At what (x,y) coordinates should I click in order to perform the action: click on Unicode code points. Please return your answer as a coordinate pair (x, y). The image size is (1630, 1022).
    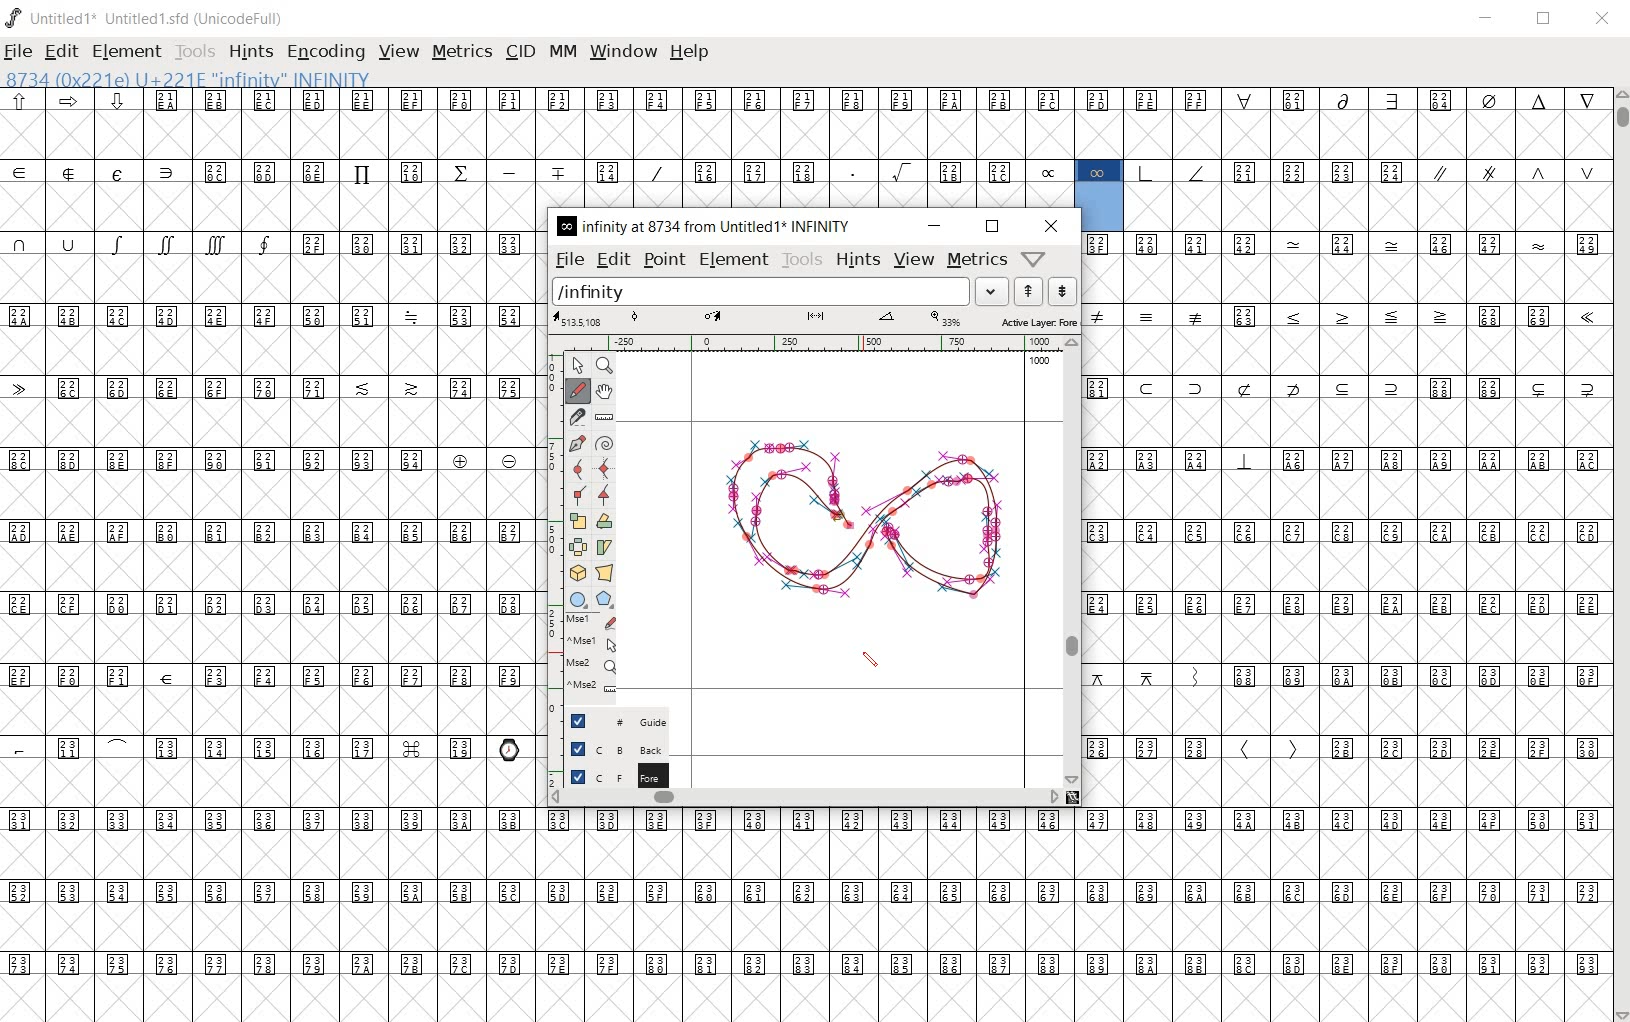
    Looking at the image, I should click on (249, 747).